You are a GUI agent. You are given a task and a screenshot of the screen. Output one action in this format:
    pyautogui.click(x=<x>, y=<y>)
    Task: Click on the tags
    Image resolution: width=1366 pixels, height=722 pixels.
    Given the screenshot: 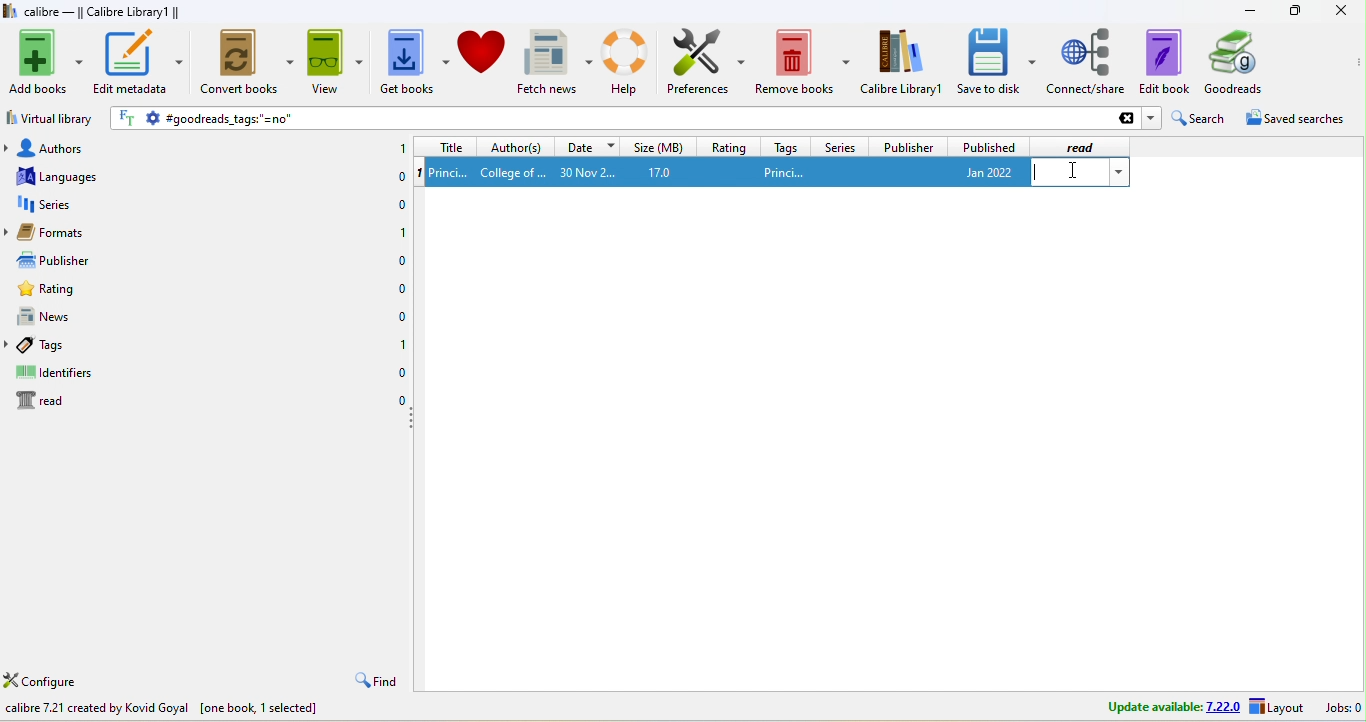 What is the action you would take?
    pyautogui.click(x=787, y=147)
    